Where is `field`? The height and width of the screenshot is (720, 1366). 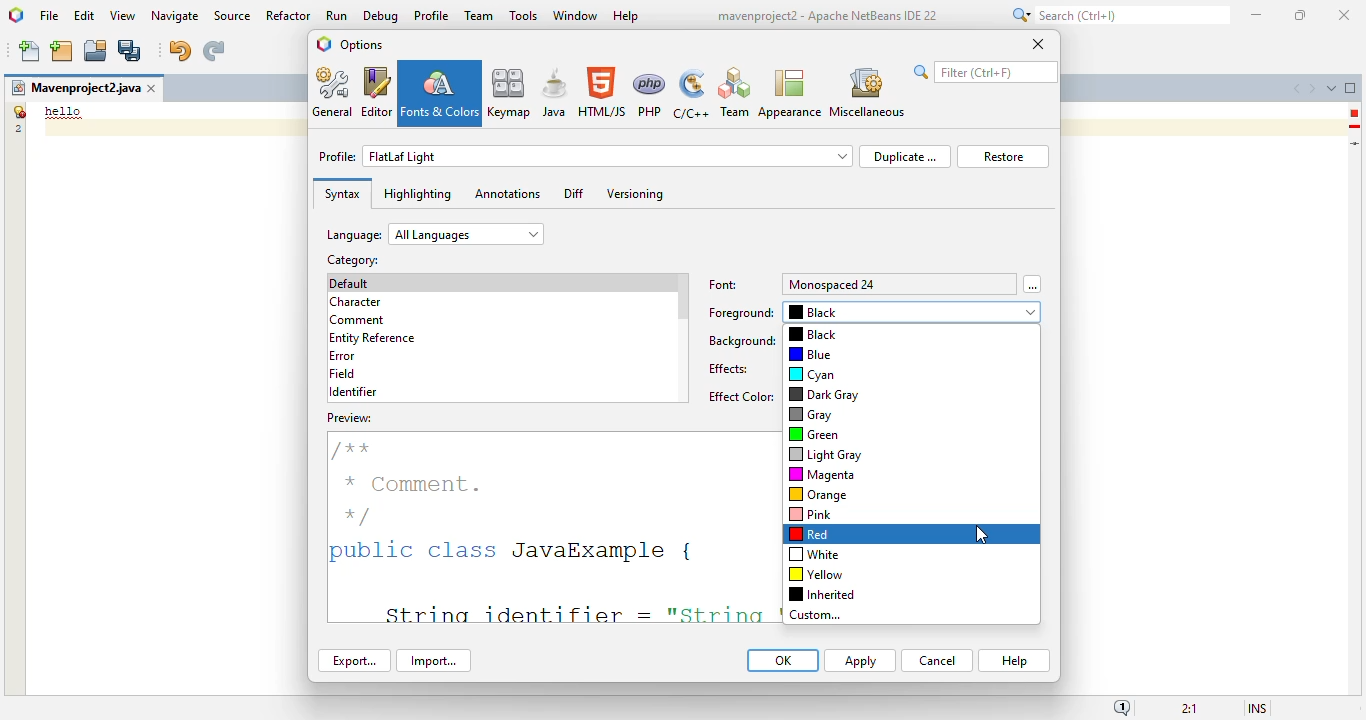
field is located at coordinates (342, 373).